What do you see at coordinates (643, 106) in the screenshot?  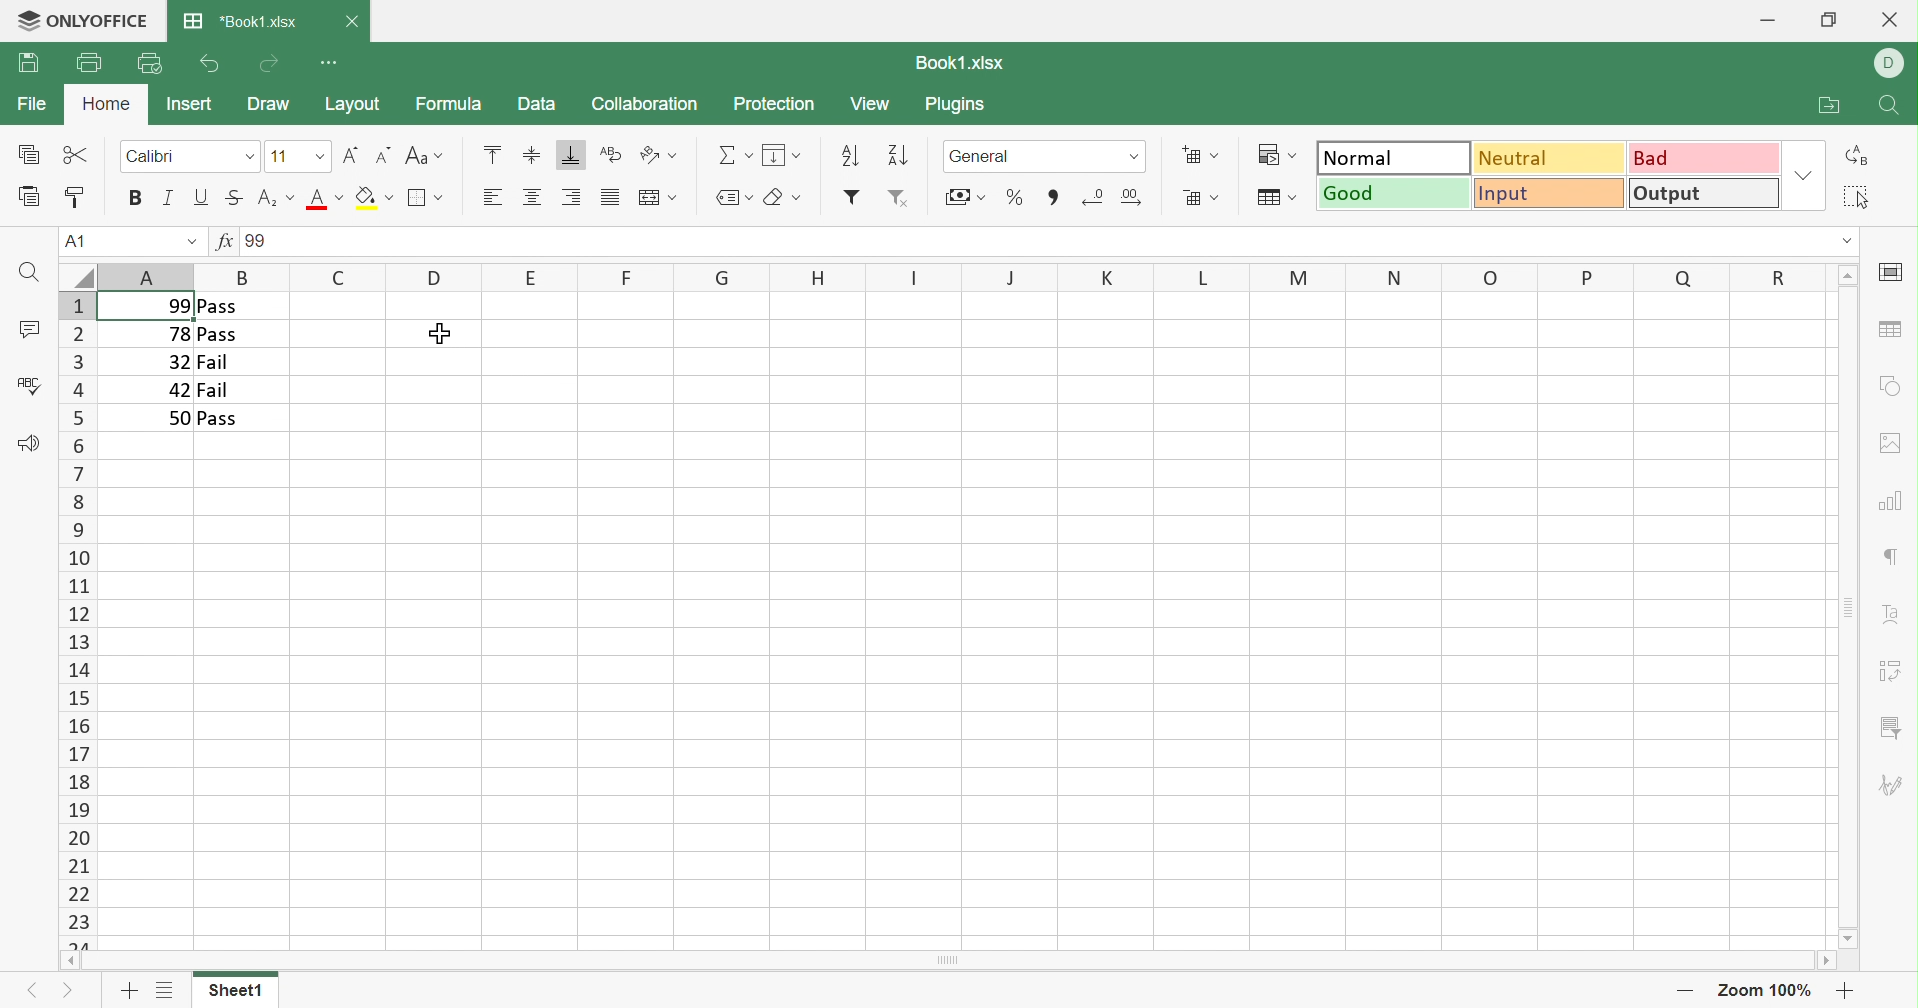 I see `Collaboration` at bounding box center [643, 106].